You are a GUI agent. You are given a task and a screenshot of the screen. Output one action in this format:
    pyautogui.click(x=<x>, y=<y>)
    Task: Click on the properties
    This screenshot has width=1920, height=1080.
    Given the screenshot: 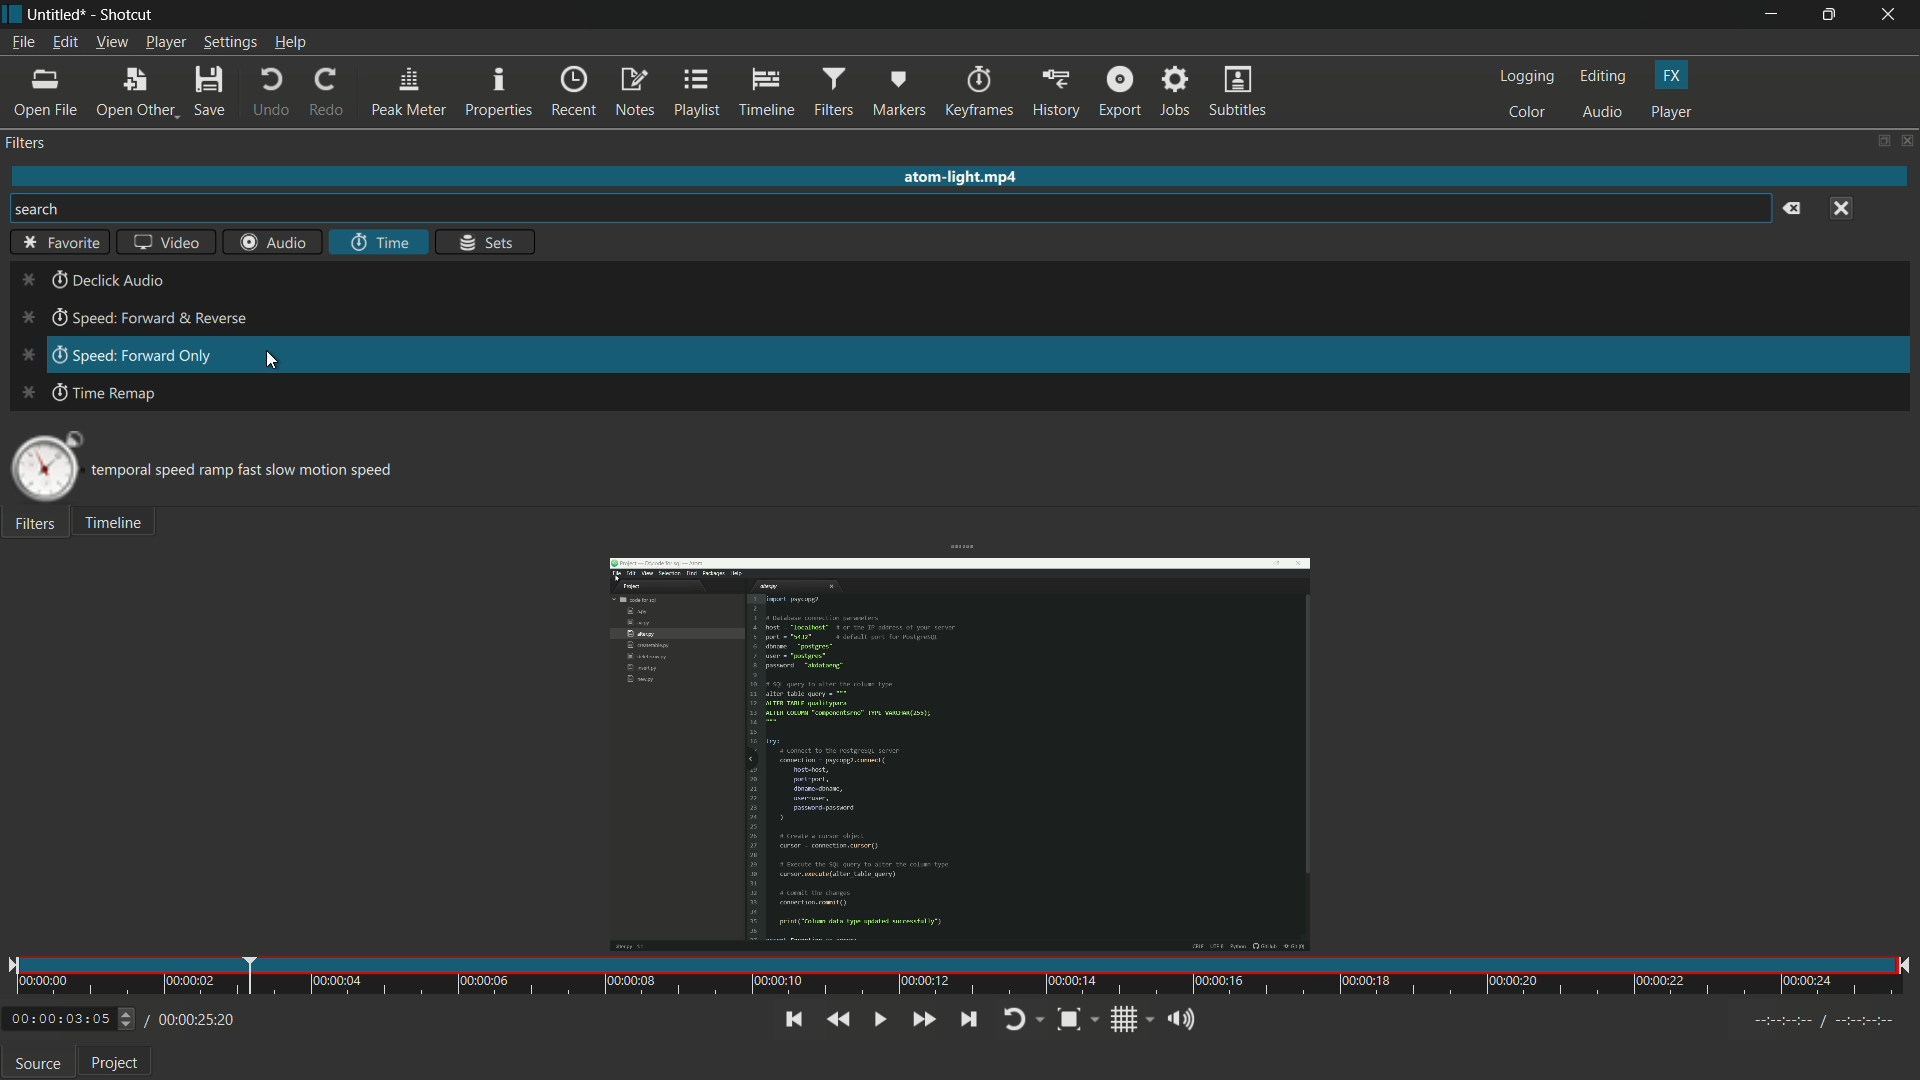 What is the action you would take?
    pyautogui.click(x=500, y=92)
    